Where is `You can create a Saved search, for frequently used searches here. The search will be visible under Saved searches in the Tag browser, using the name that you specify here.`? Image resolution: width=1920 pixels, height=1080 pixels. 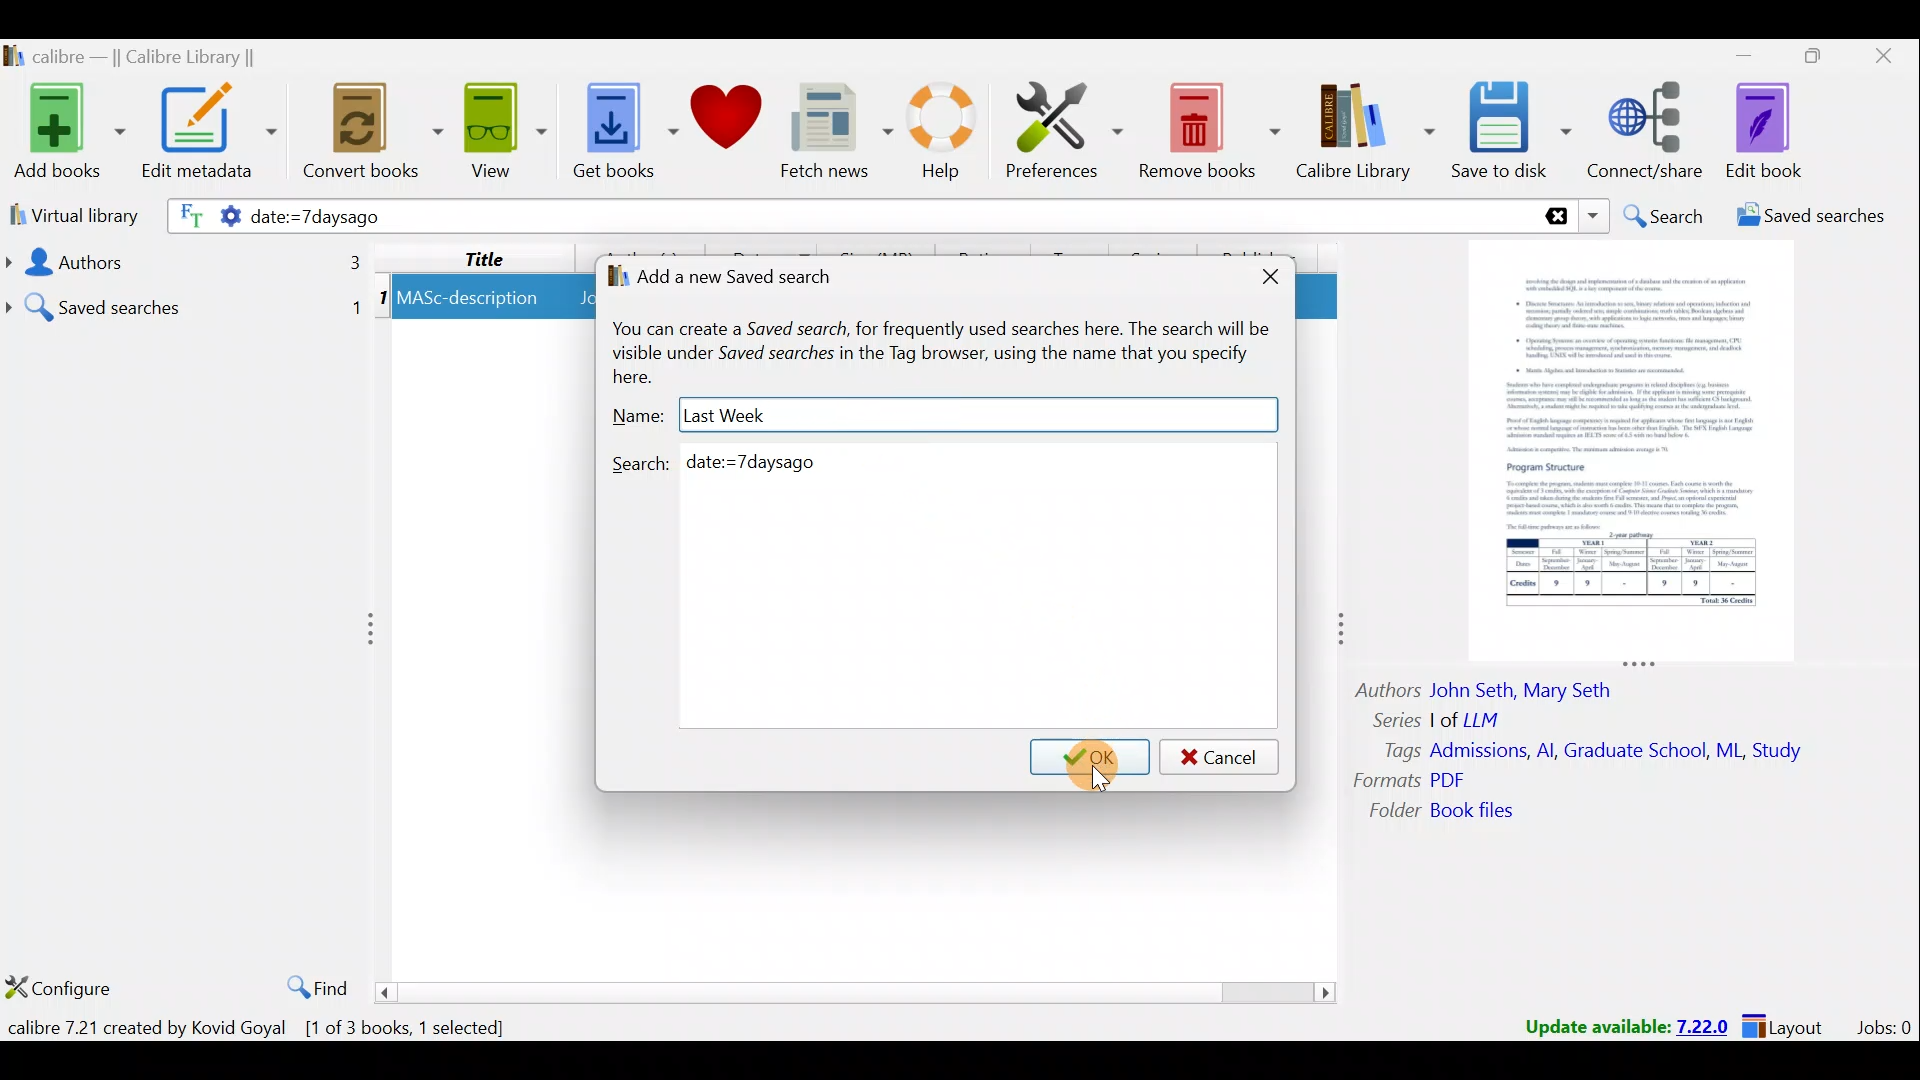
You can create a Saved search, for frequently used searches here. The search will be visible under Saved searches in the Tag browser, using the name that you specify here. is located at coordinates (954, 348).